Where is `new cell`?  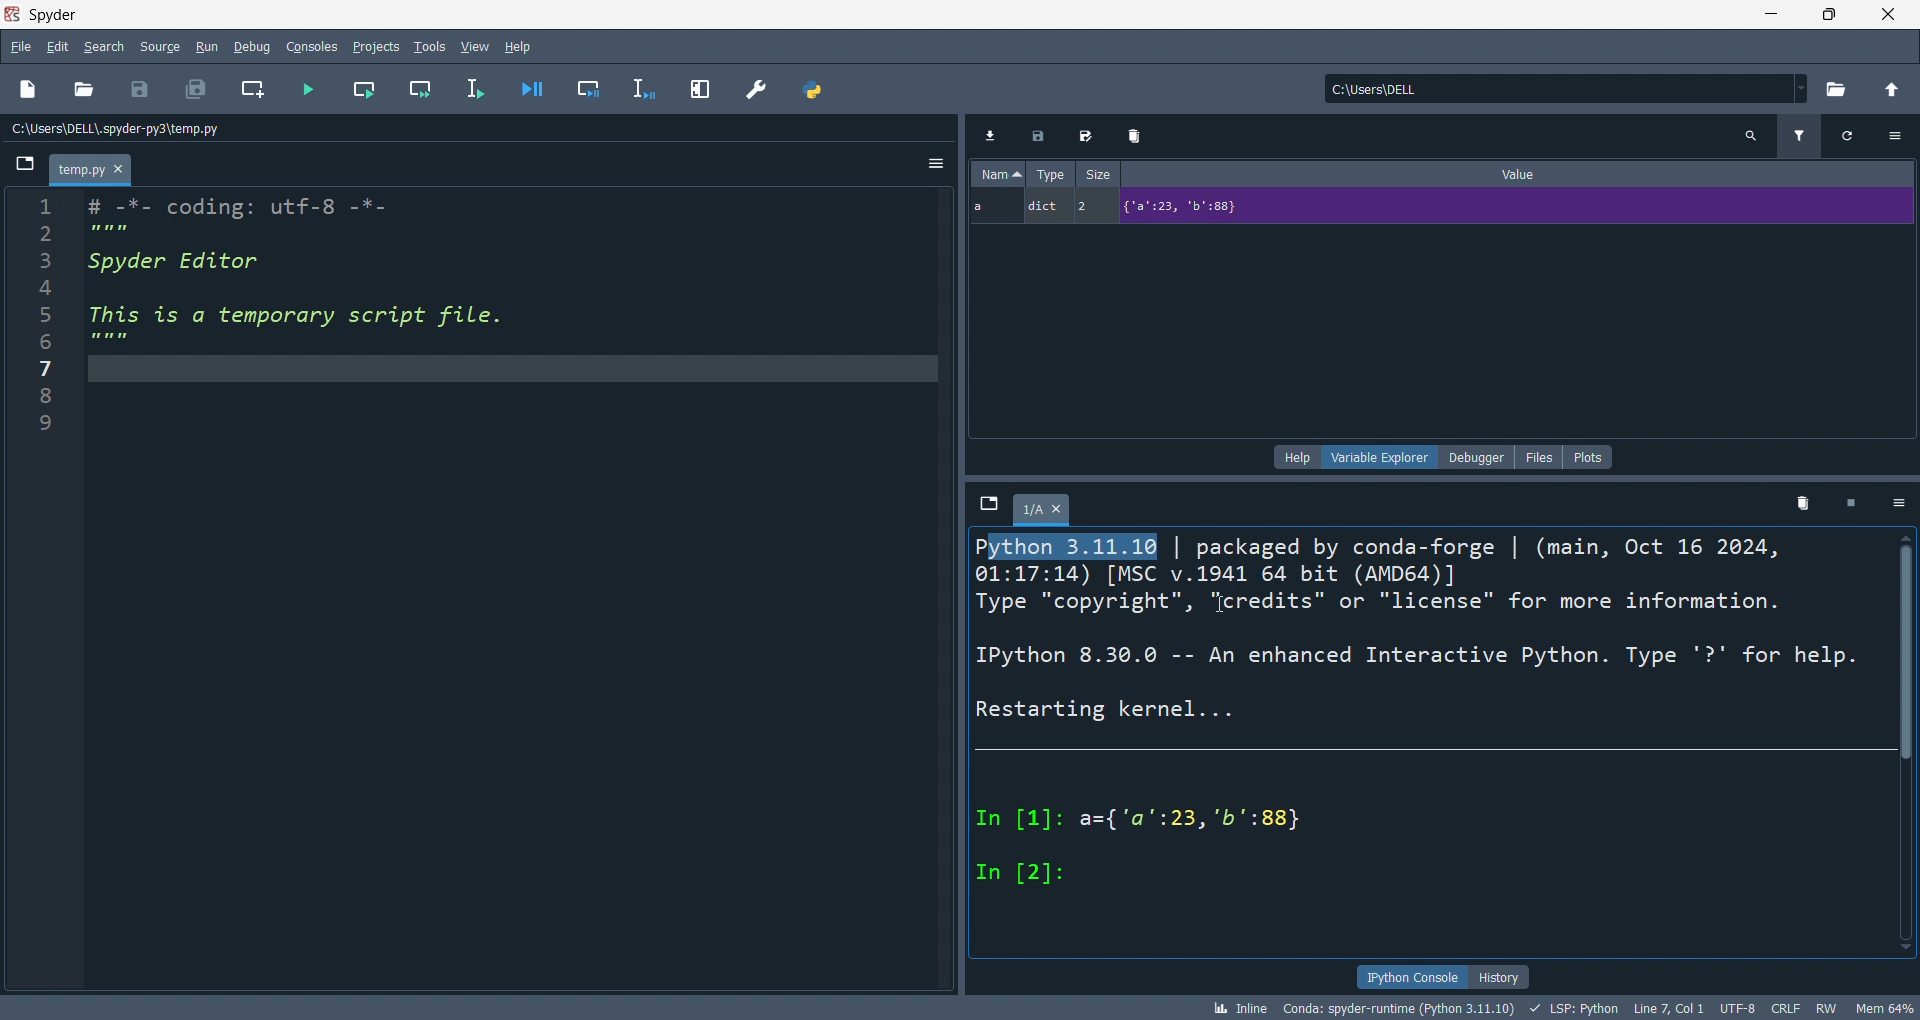
new cell is located at coordinates (257, 90).